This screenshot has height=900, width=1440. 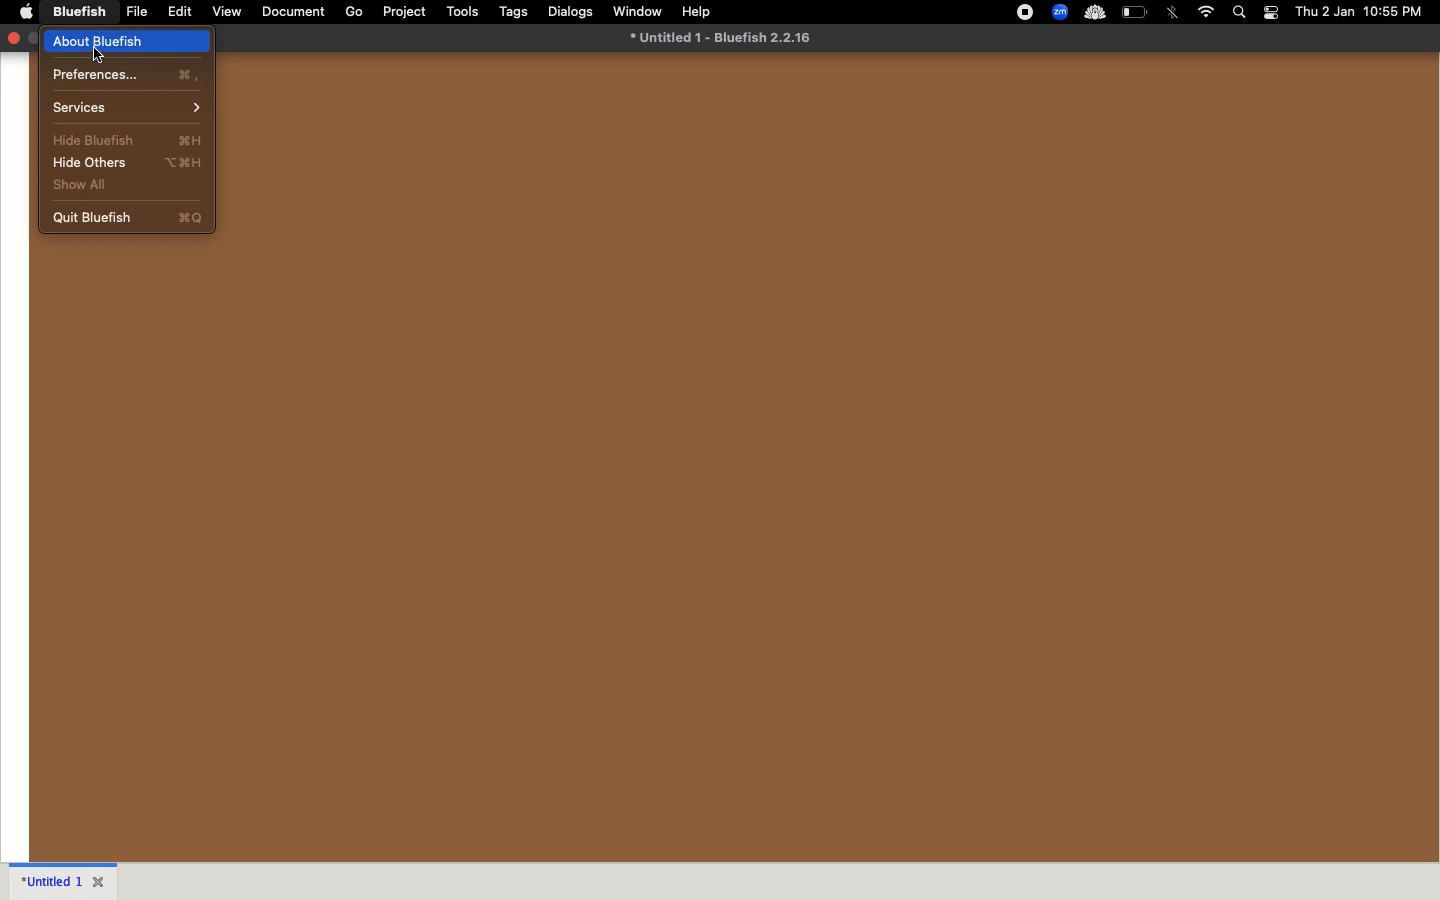 What do you see at coordinates (1094, 13) in the screenshot?
I see `extension` at bounding box center [1094, 13].